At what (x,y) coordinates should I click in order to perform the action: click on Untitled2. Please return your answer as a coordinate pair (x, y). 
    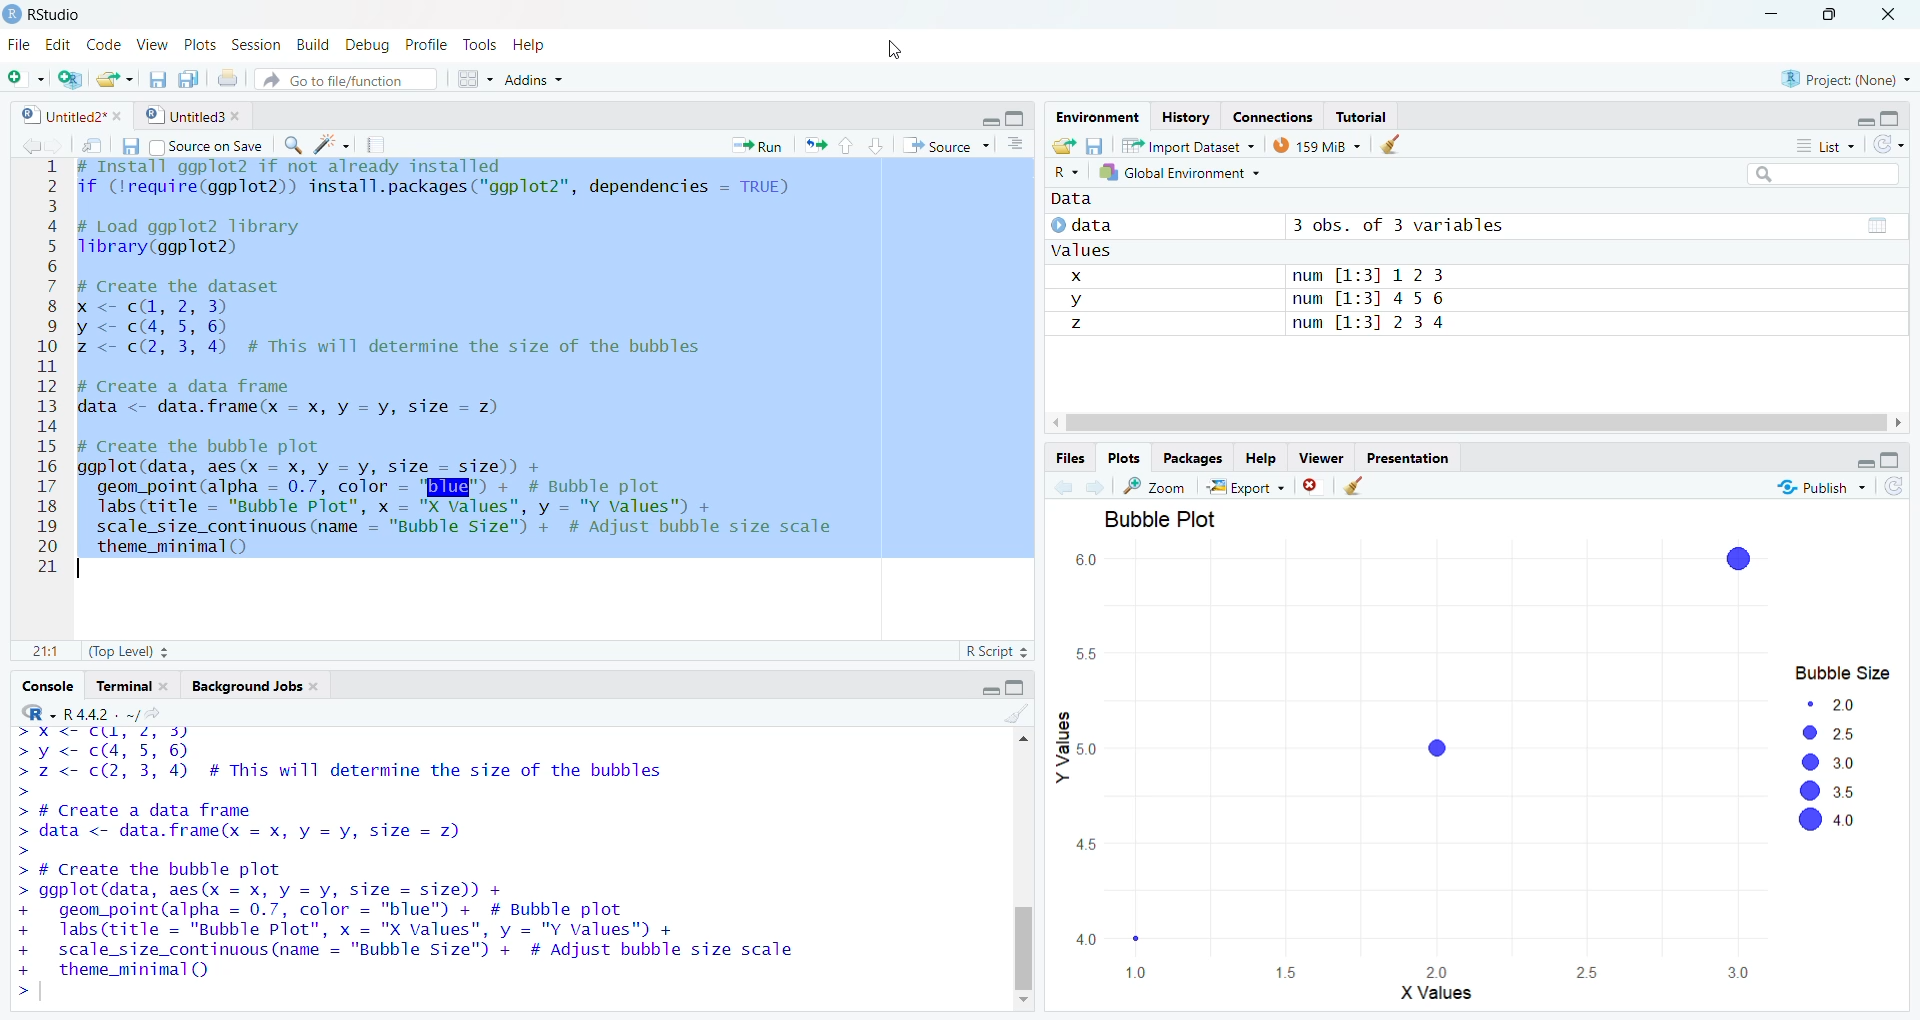
    Looking at the image, I should click on (68, 115).